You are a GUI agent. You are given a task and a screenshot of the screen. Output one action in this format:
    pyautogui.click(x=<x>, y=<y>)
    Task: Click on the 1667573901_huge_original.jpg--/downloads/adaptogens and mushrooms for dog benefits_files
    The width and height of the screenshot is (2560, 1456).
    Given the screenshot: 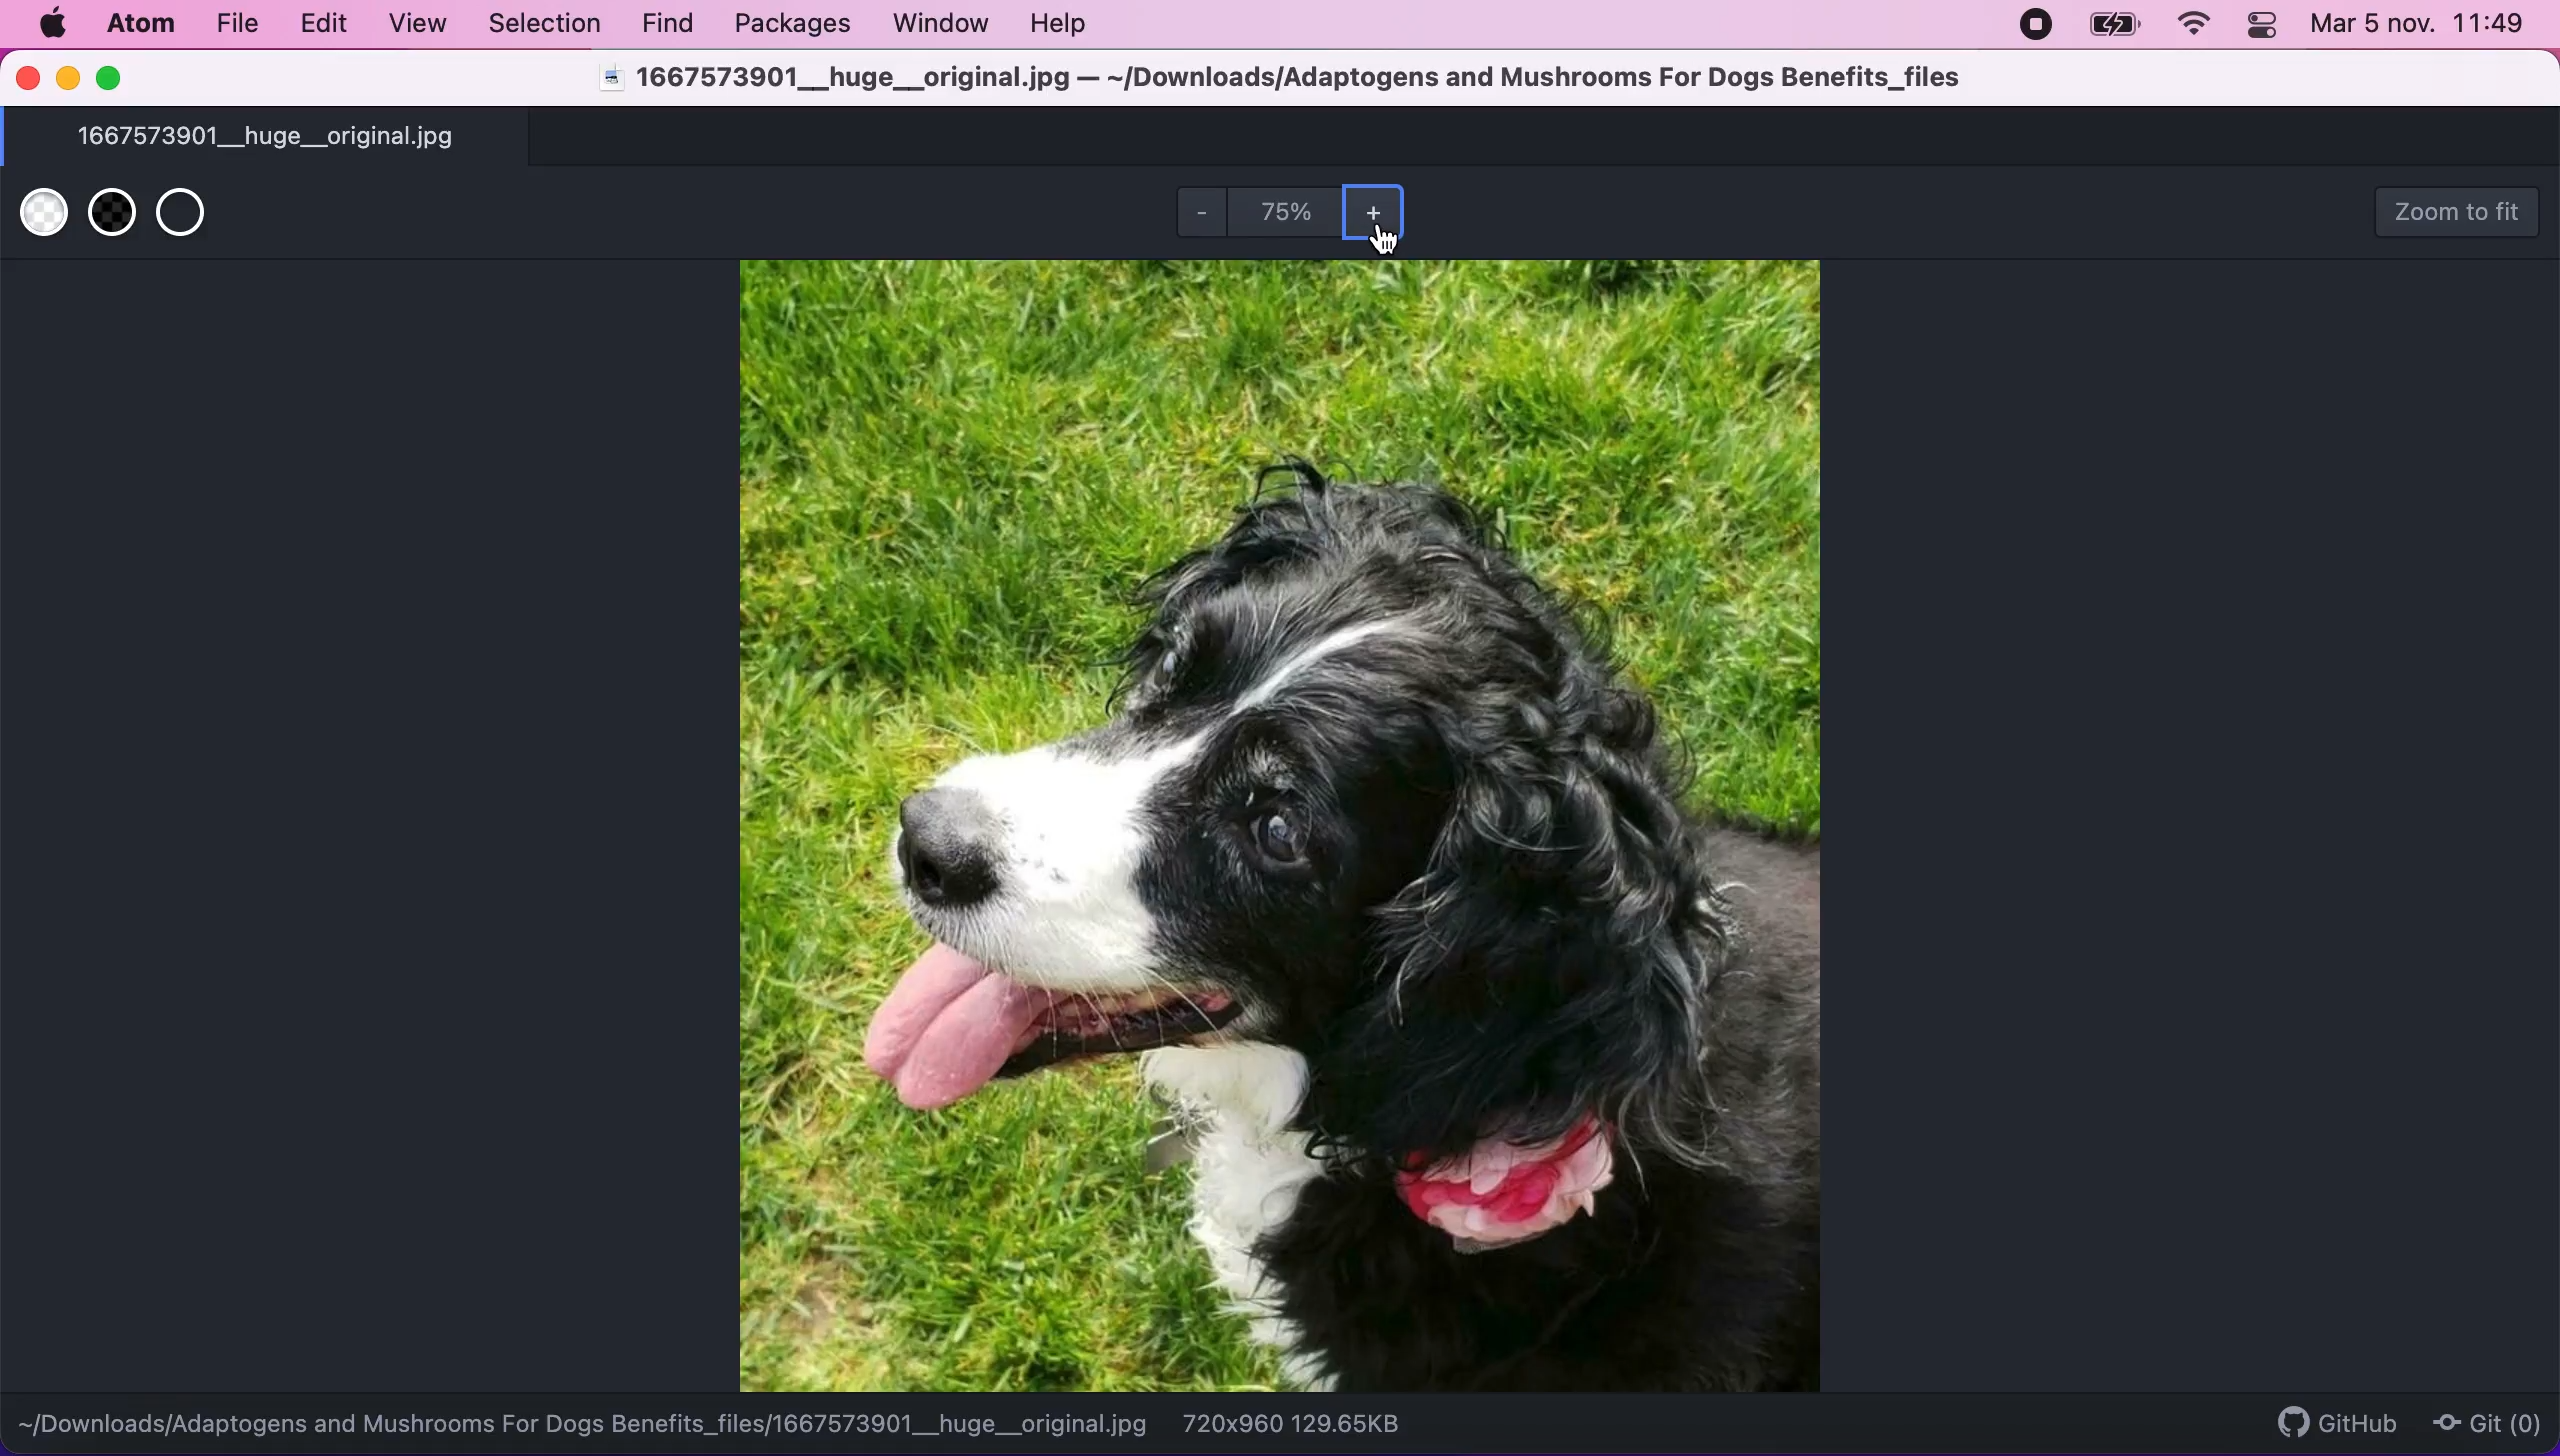 What is the action you would take?
    pyautogui.click(x=1285, y=82)
    